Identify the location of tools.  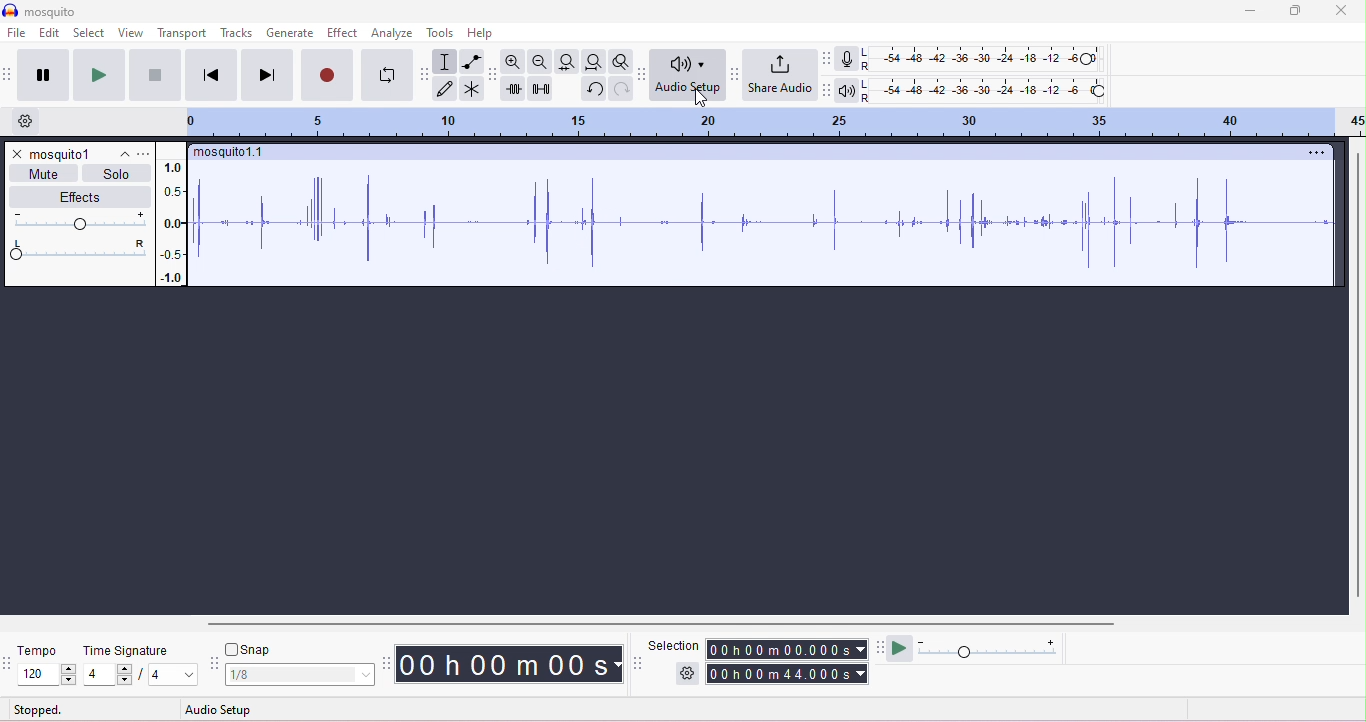
(441, 33).